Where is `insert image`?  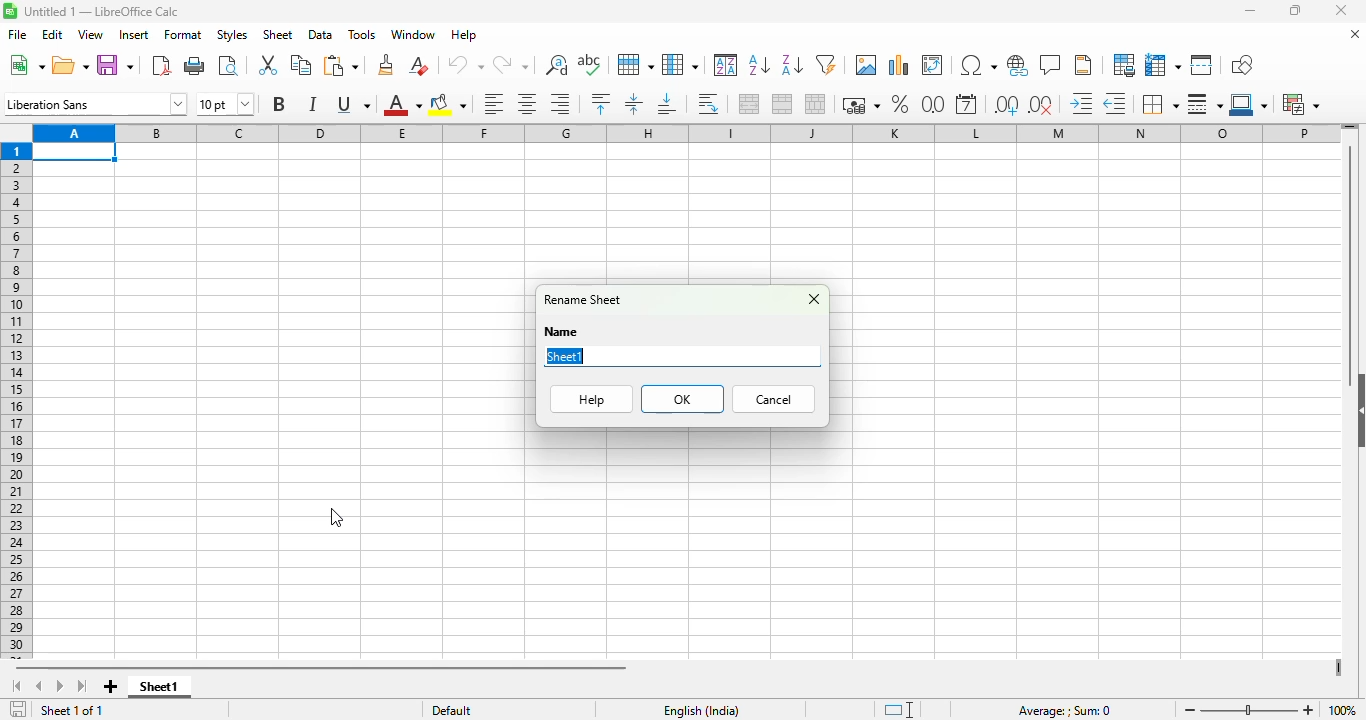
insert image is located at coordinates (865, 64).